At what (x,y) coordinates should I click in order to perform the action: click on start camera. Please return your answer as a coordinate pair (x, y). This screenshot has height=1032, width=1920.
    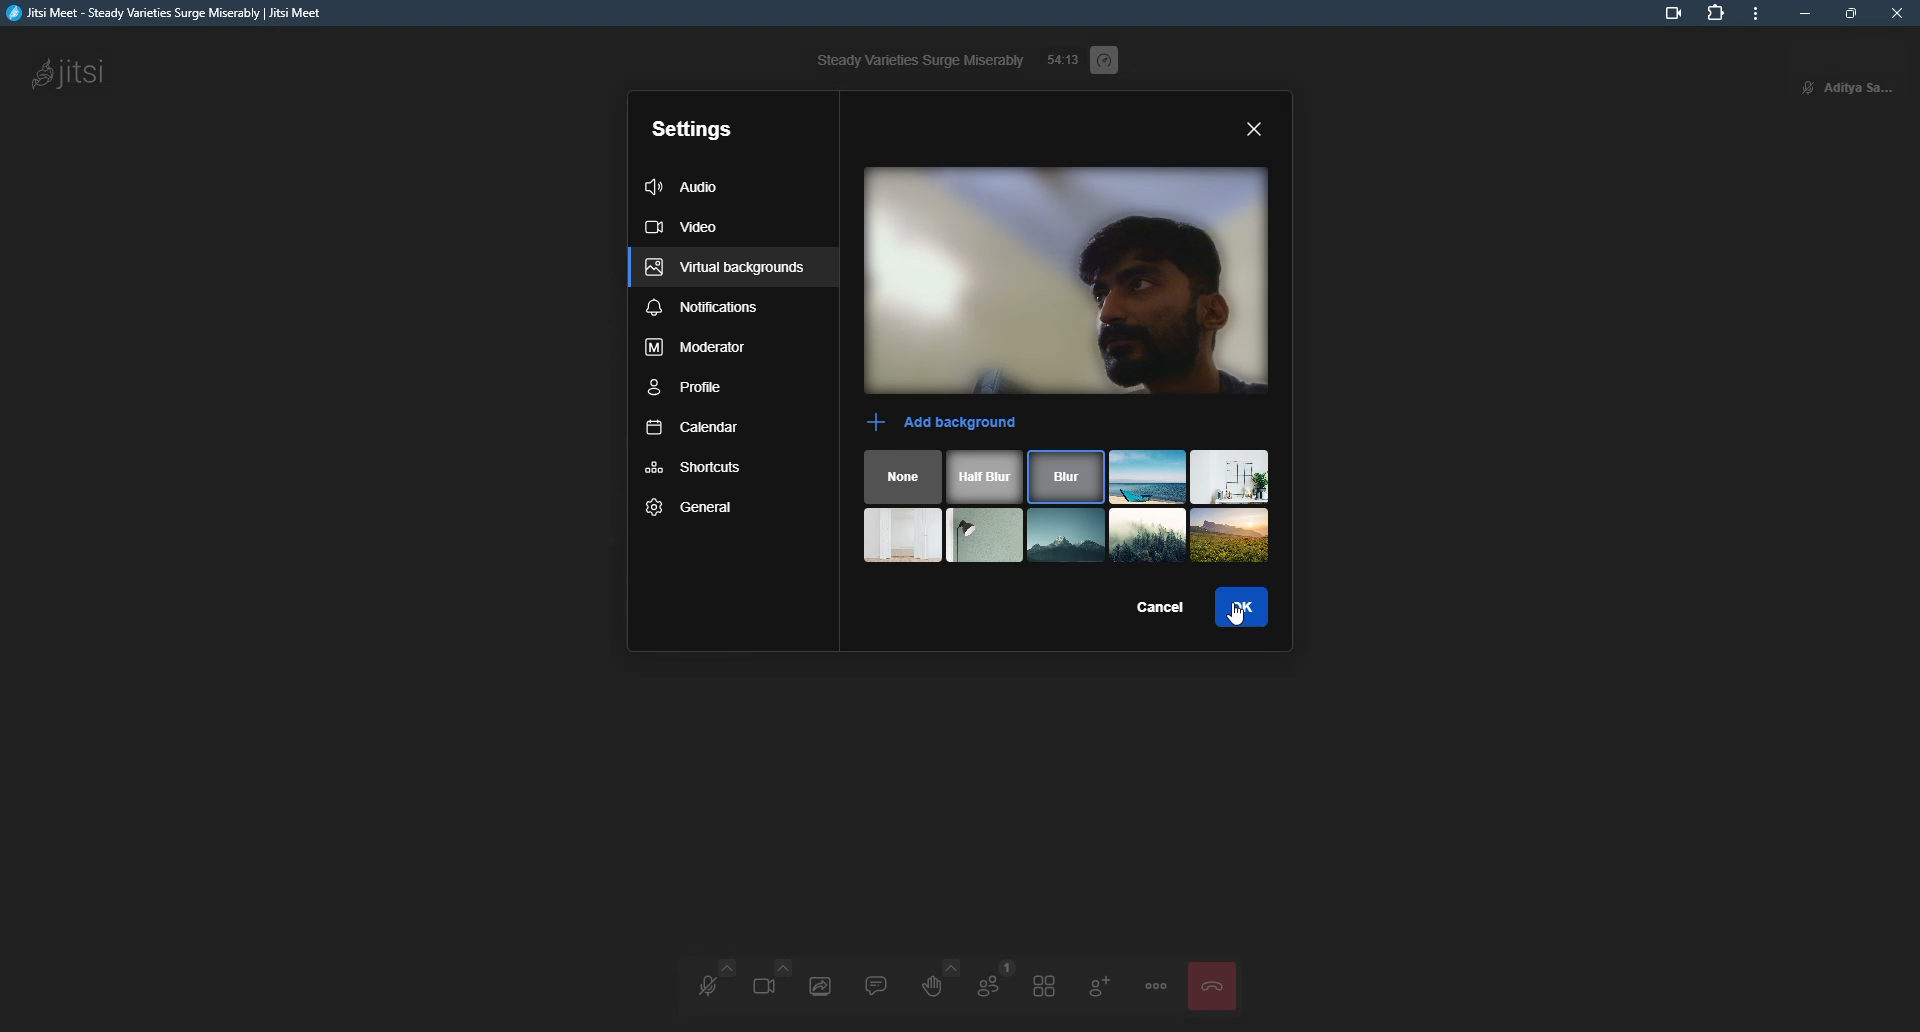
    Looking at the image, I should click on (768, 981).